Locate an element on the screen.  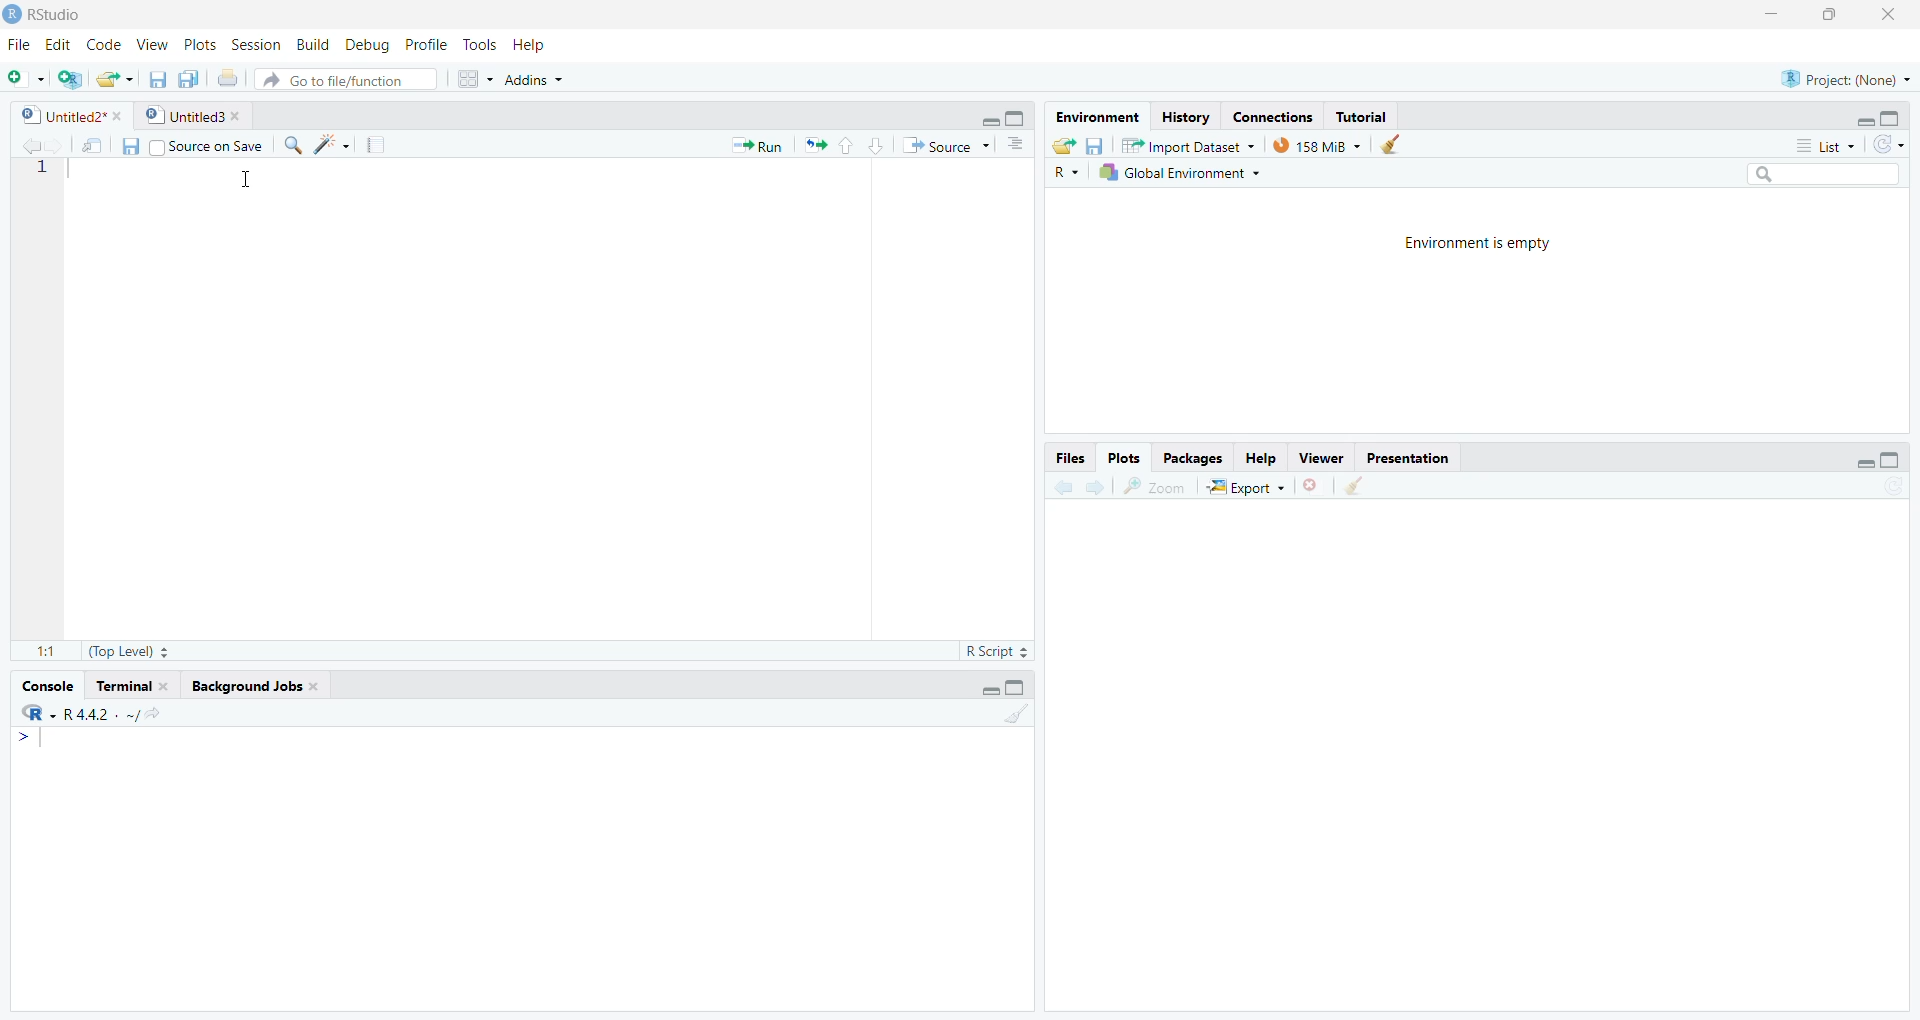
show in new window is located at coordinates (1369, 485).